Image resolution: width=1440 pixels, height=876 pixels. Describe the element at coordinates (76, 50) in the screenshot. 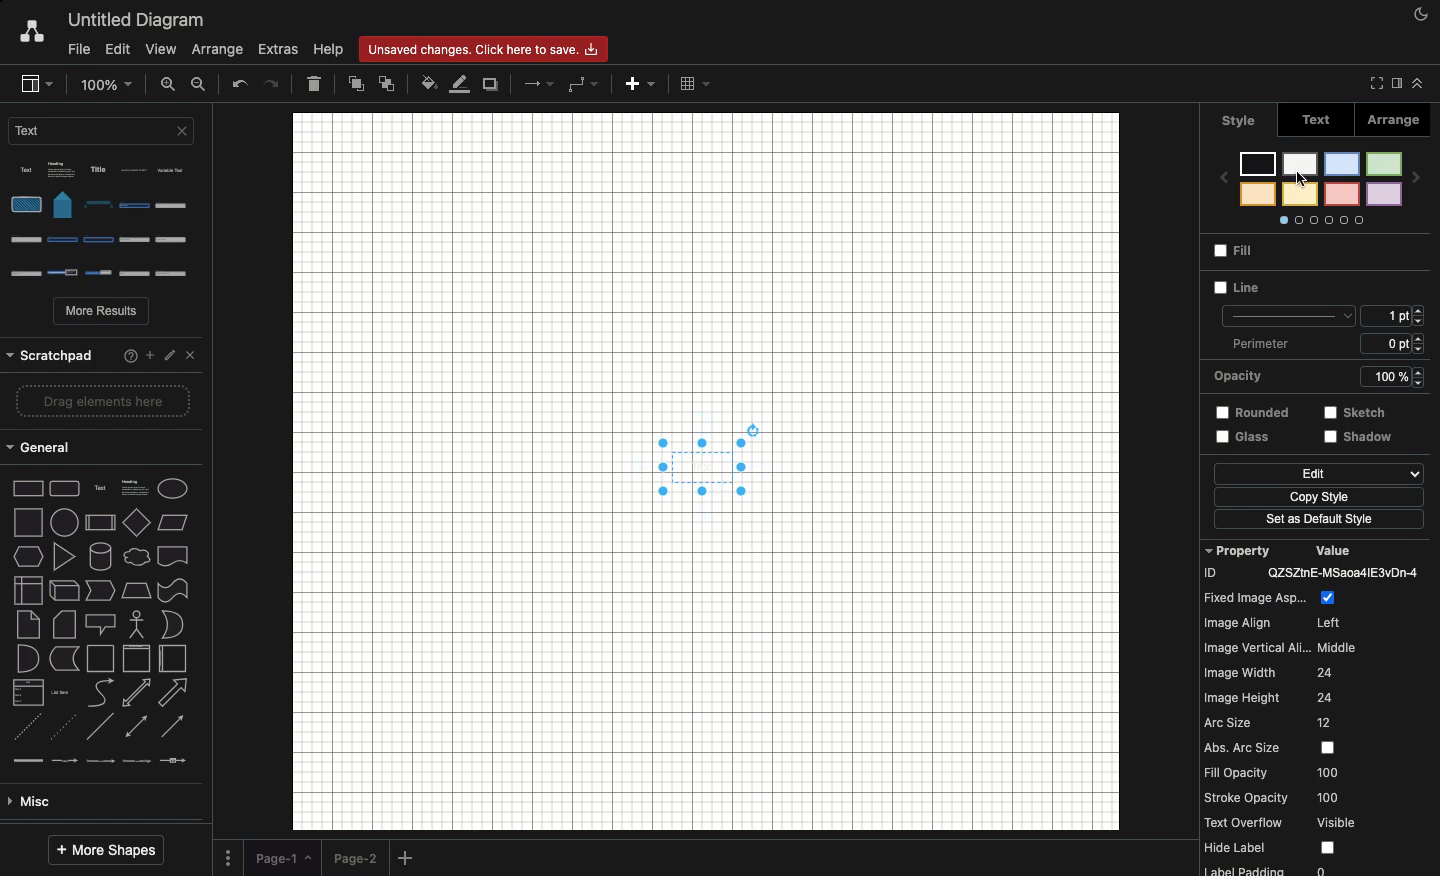

I see `File` at that location.